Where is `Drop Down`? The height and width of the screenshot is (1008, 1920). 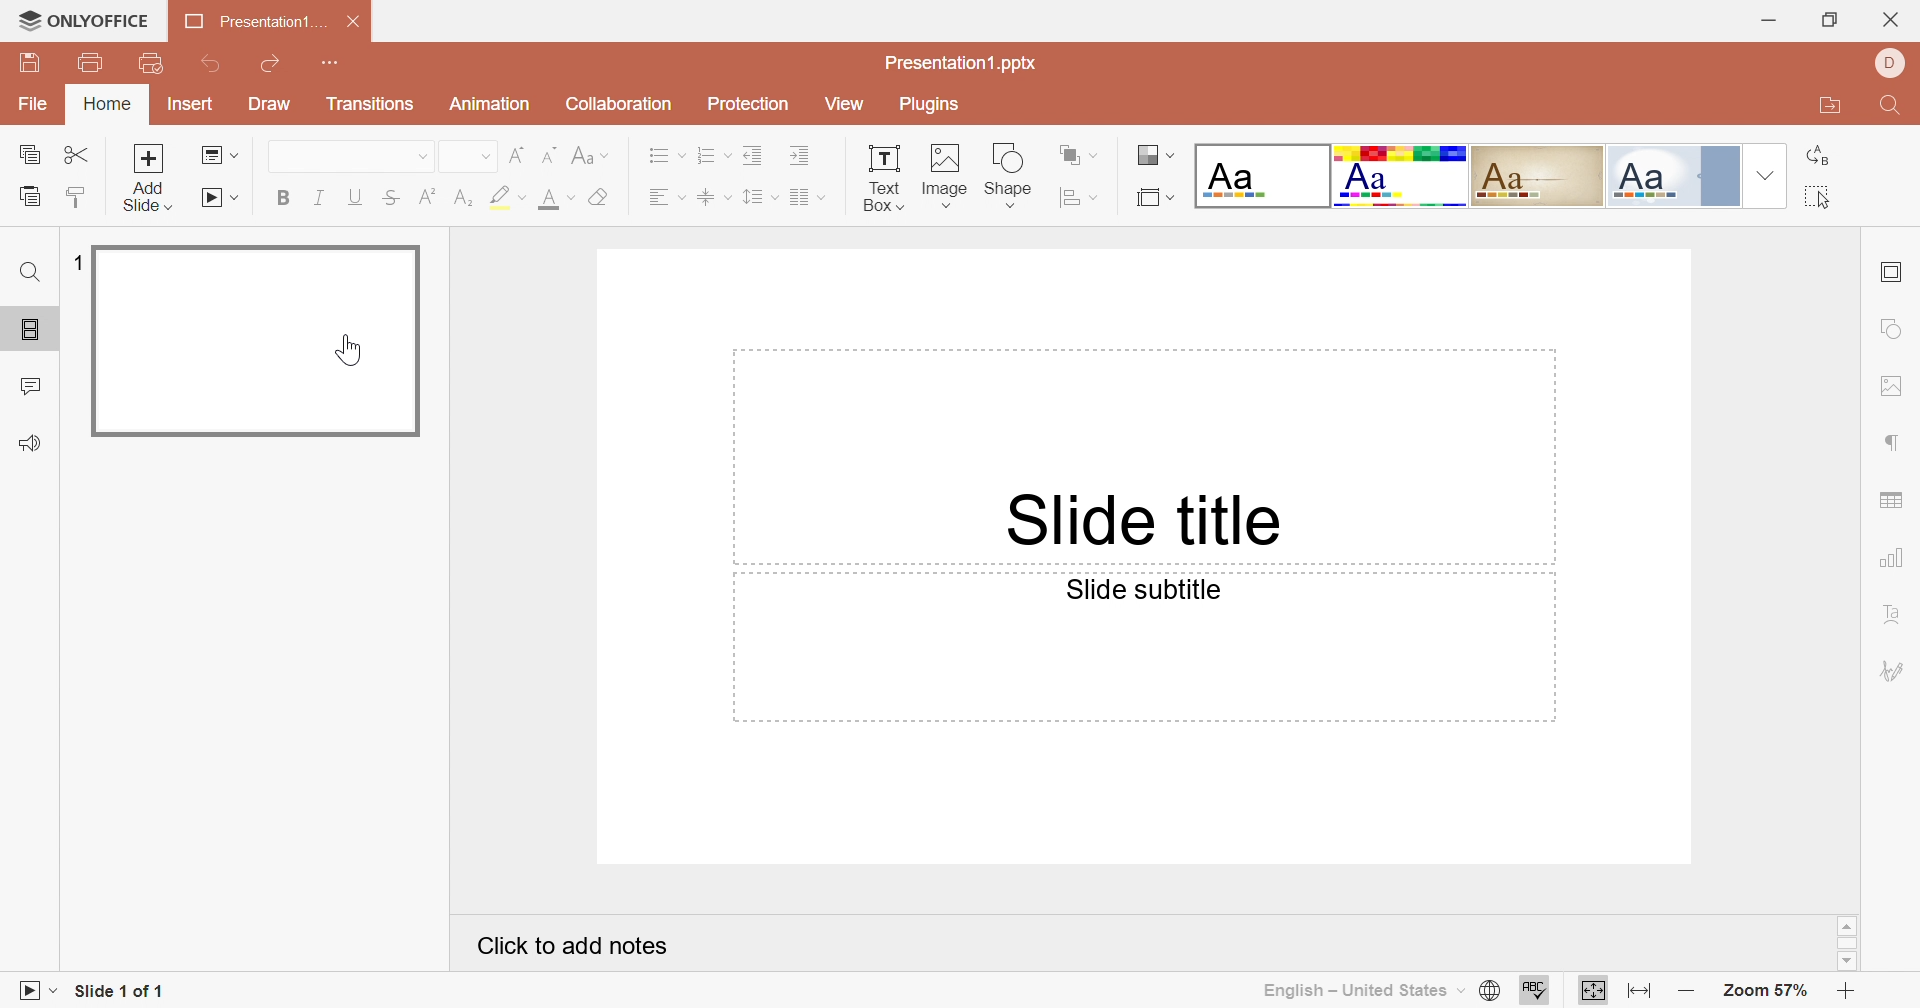
Drop Down is located at coordinates (237, 155).